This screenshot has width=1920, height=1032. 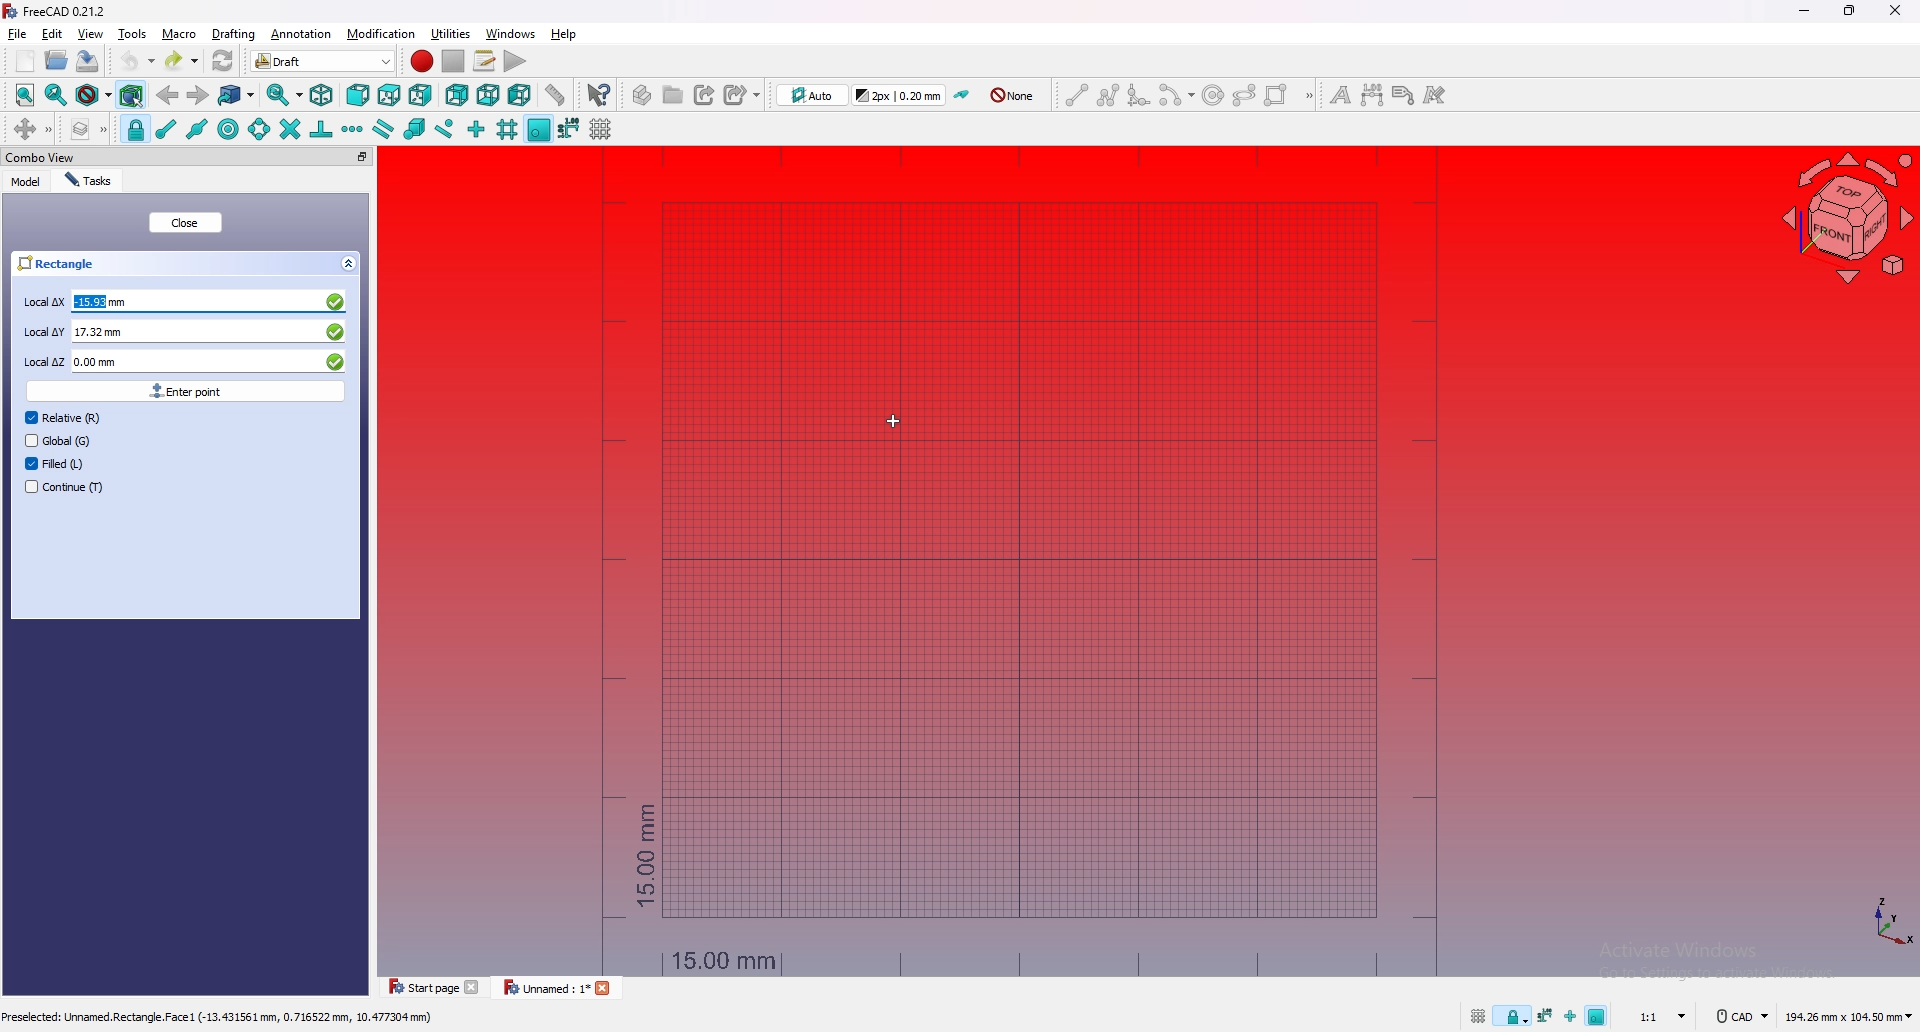 I want to click on tools, so click(x=133, y=34).